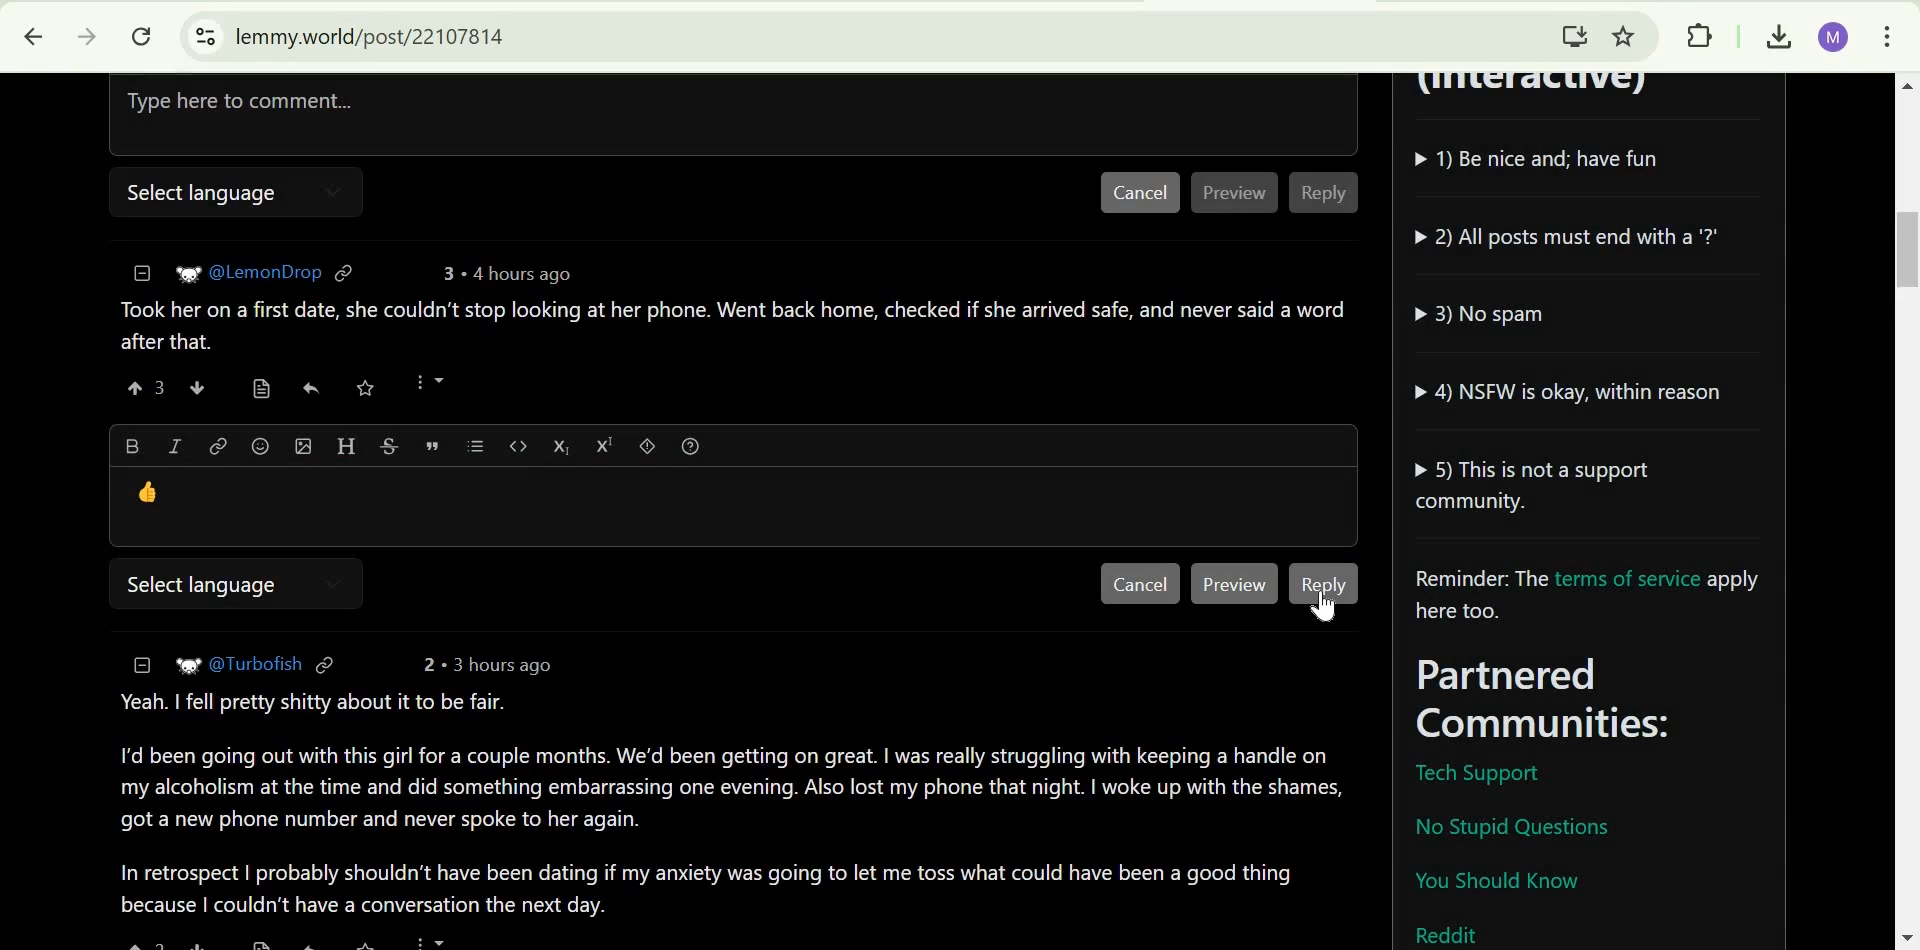 The image size is (1920, 950). Describe the element at coordinates (148, 494) in the screenshot. I see `emoji` at that location.